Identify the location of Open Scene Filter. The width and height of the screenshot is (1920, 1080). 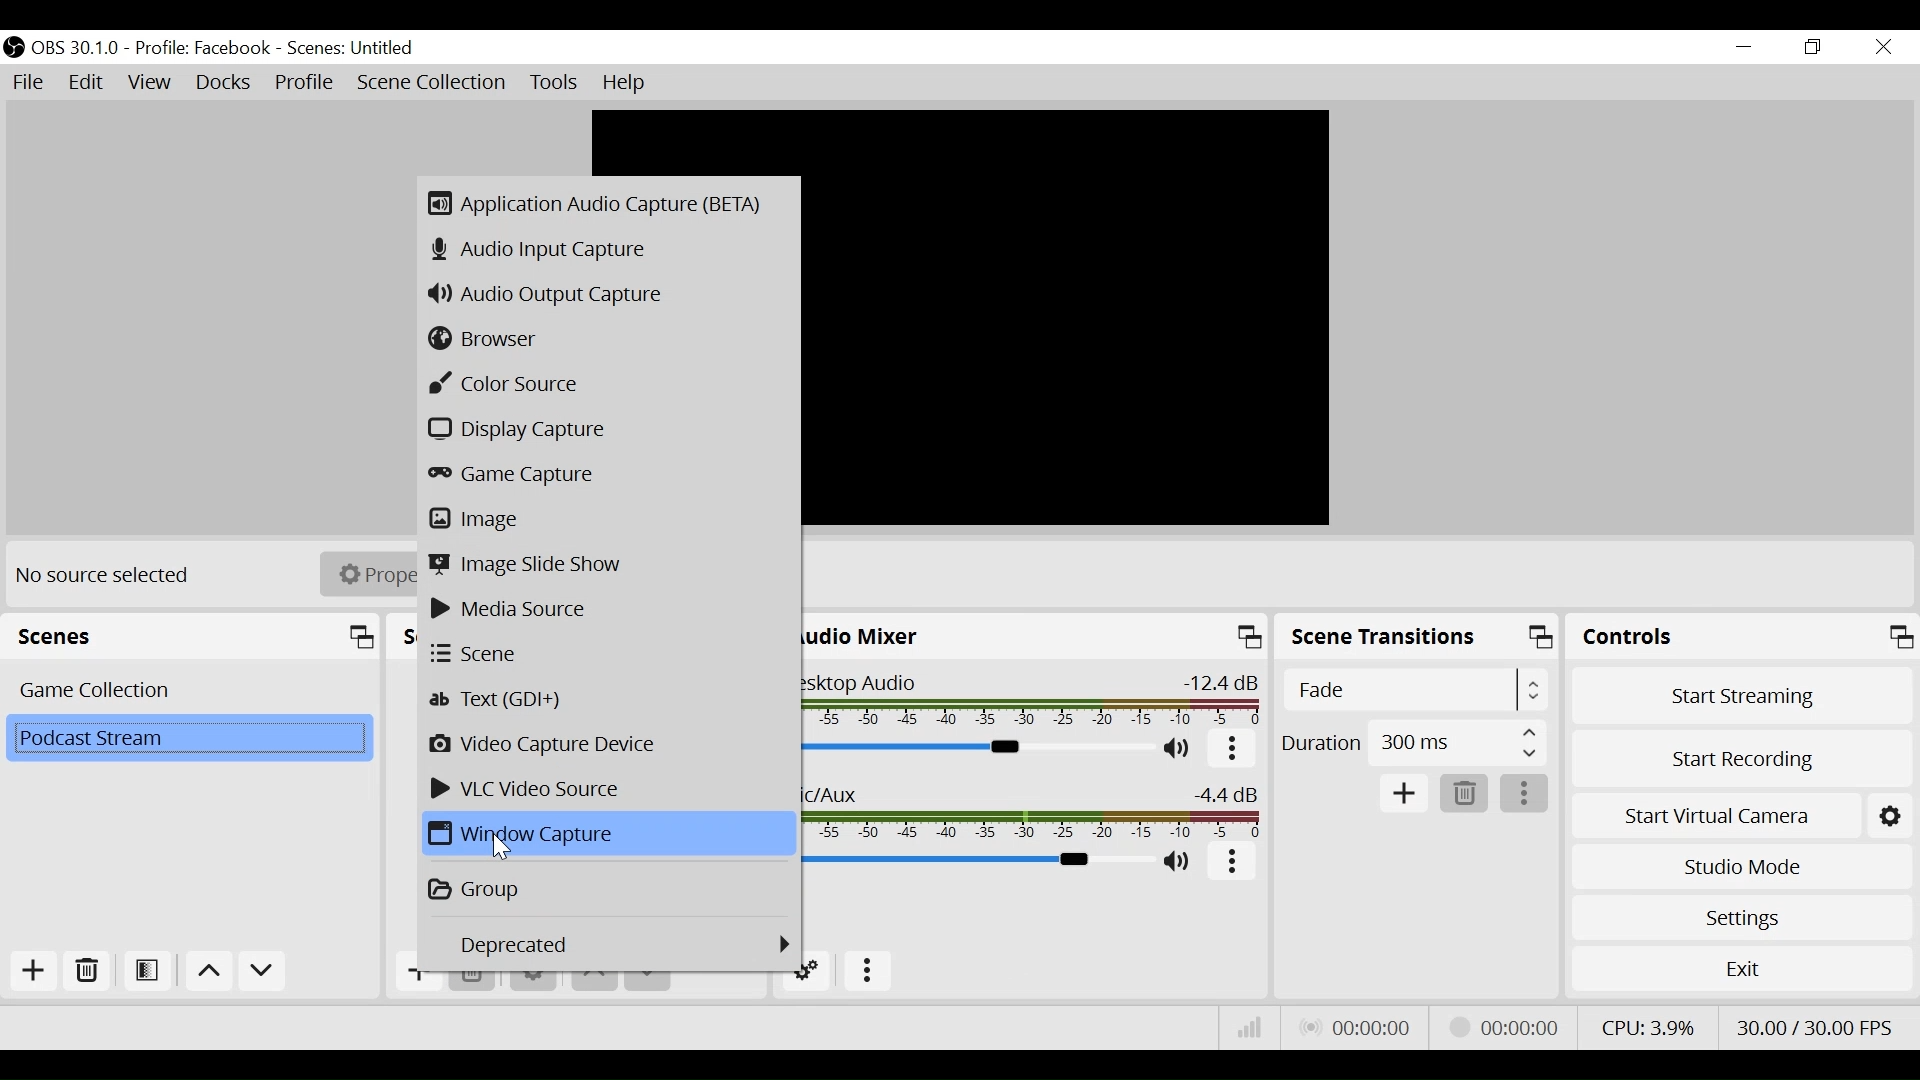
(146, 970).